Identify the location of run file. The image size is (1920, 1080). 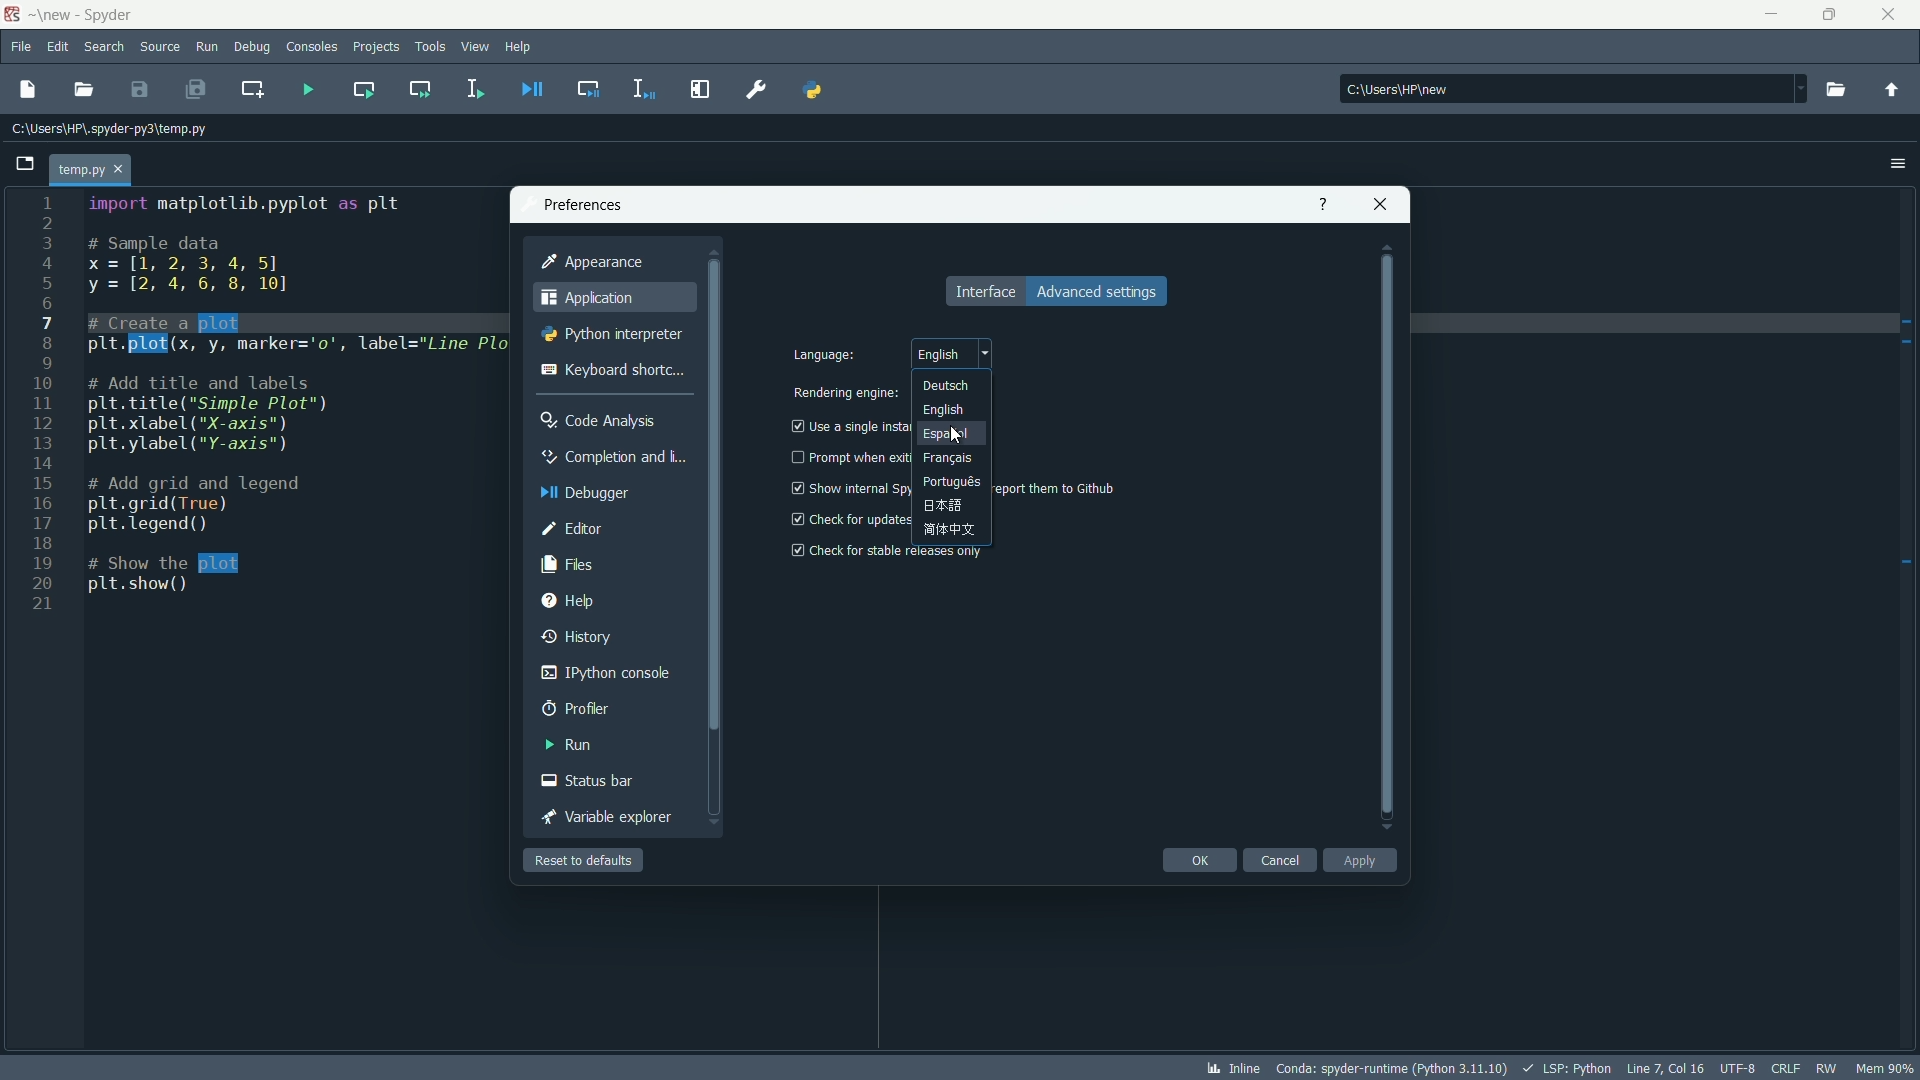
(308, 89).